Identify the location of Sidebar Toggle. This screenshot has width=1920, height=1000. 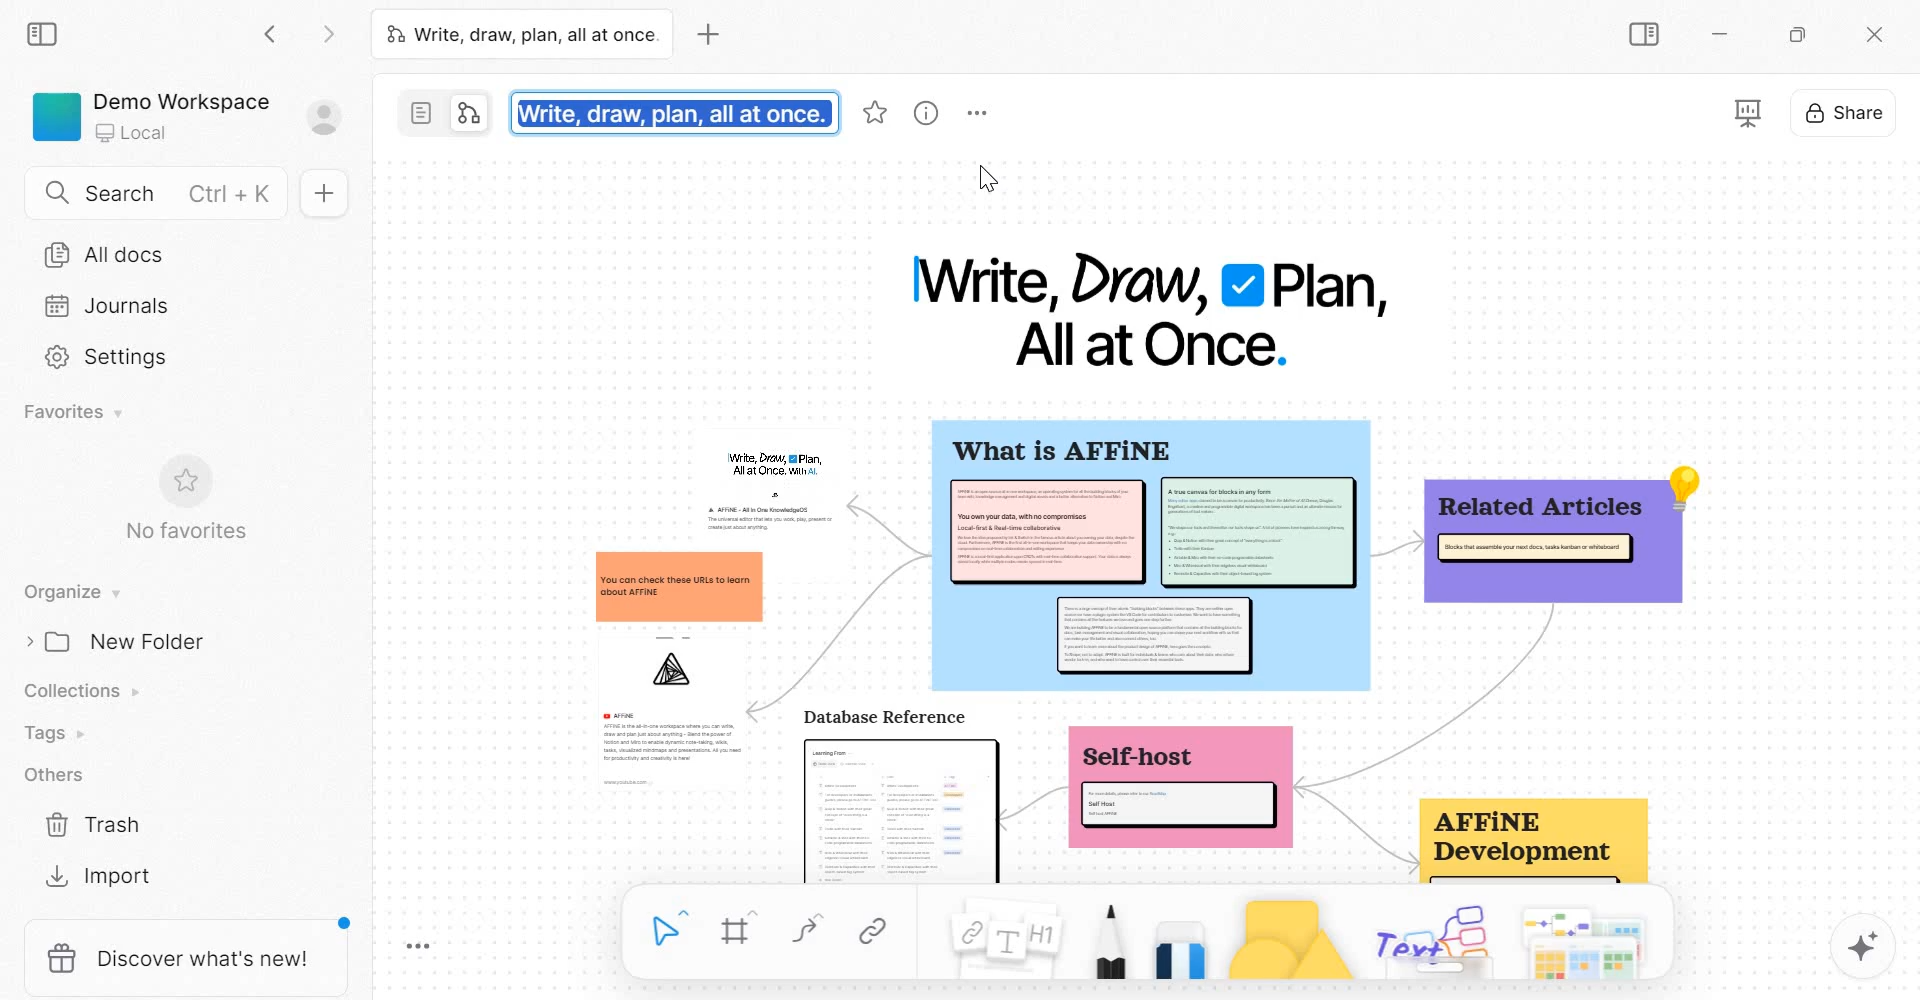
(1645, 36).